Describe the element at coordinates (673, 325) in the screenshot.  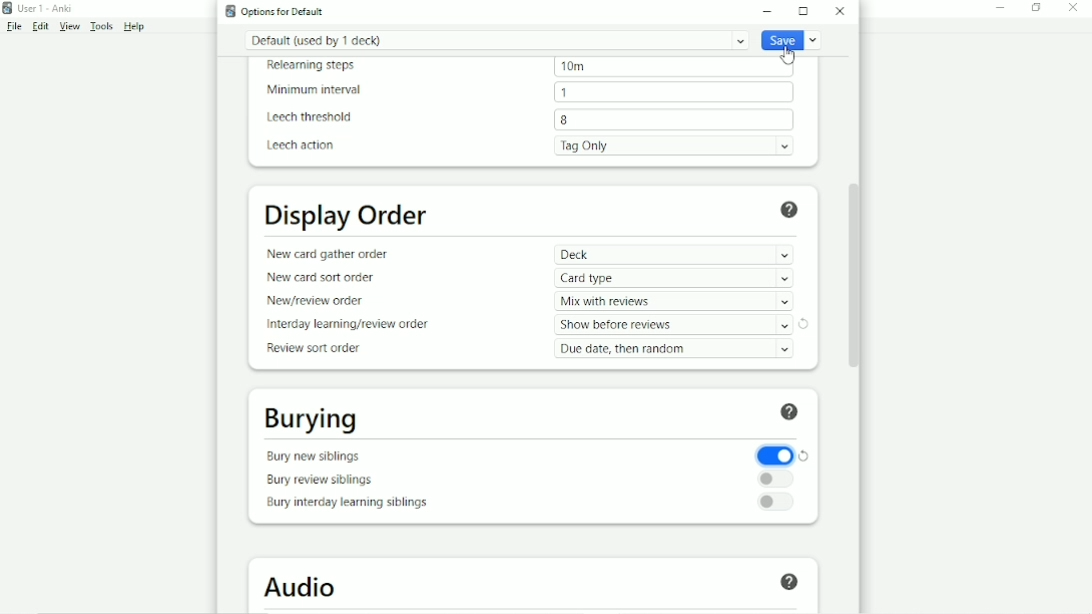
I see `Show before reviews` at that location.